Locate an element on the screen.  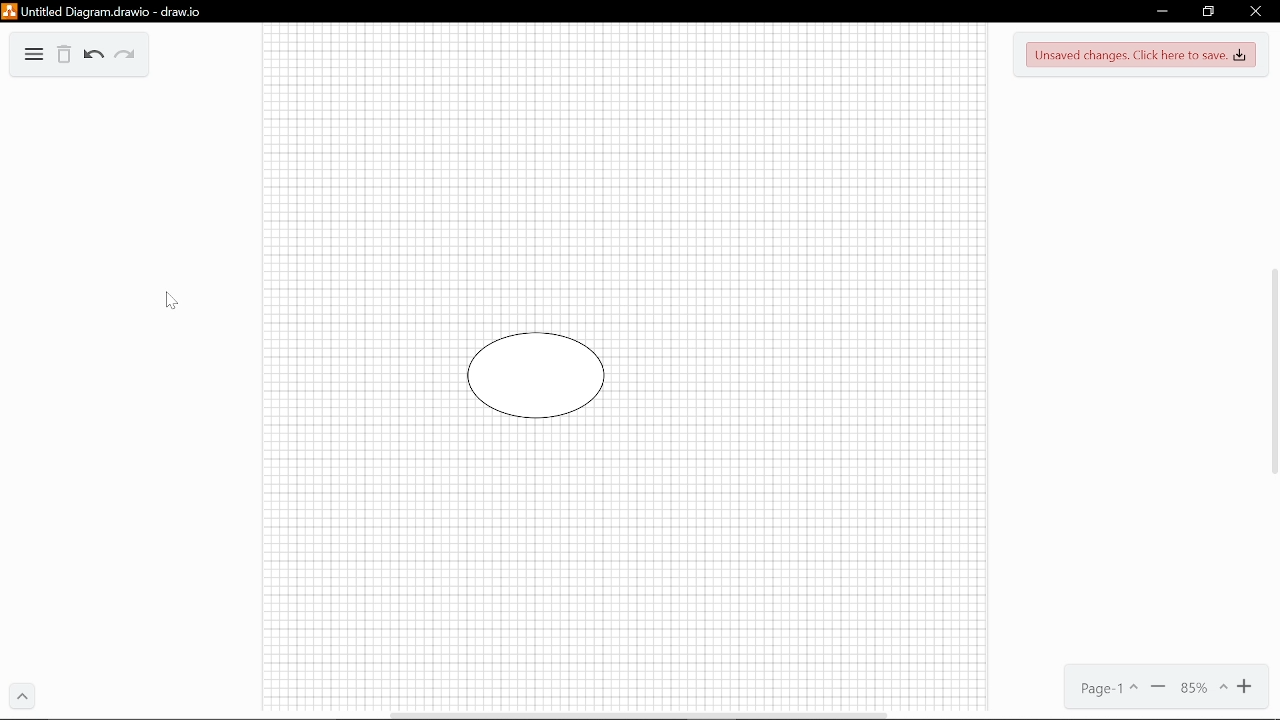
Expand menu is located at coordinates (23, 698).